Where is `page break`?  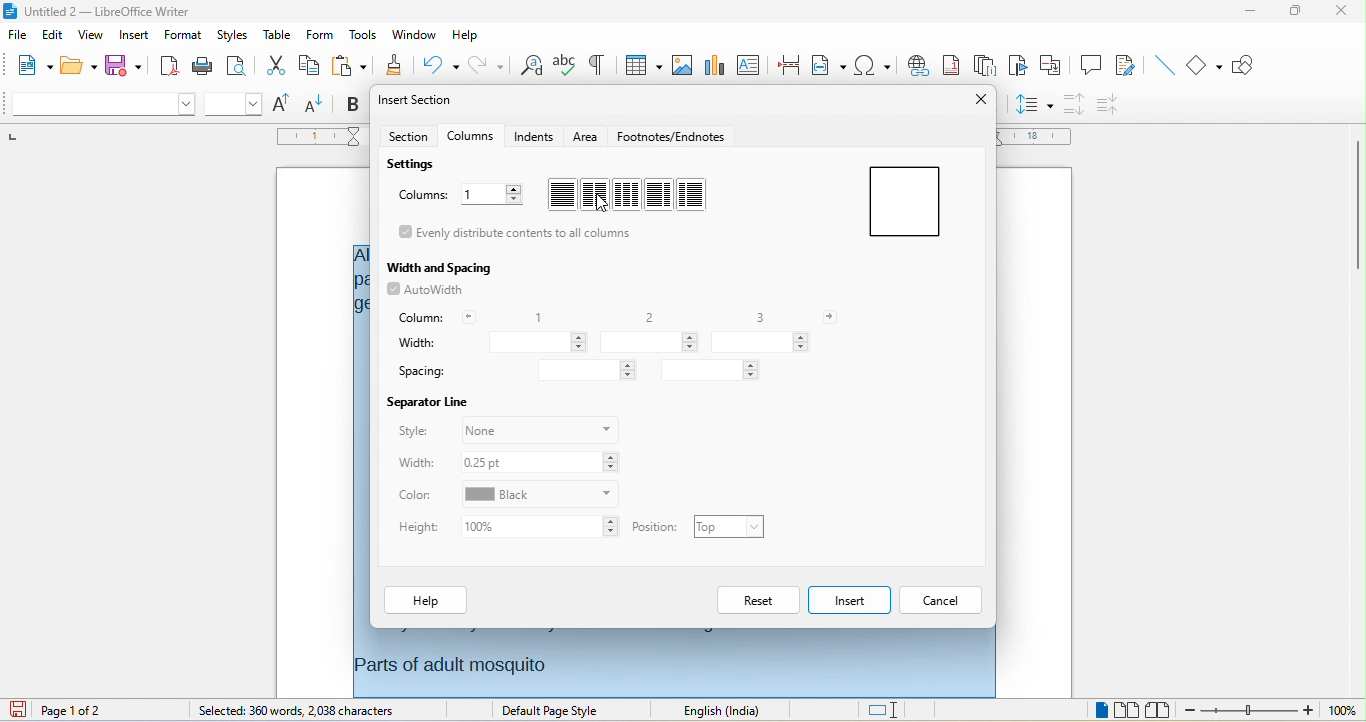
page break is located at coordinates (787, 63).